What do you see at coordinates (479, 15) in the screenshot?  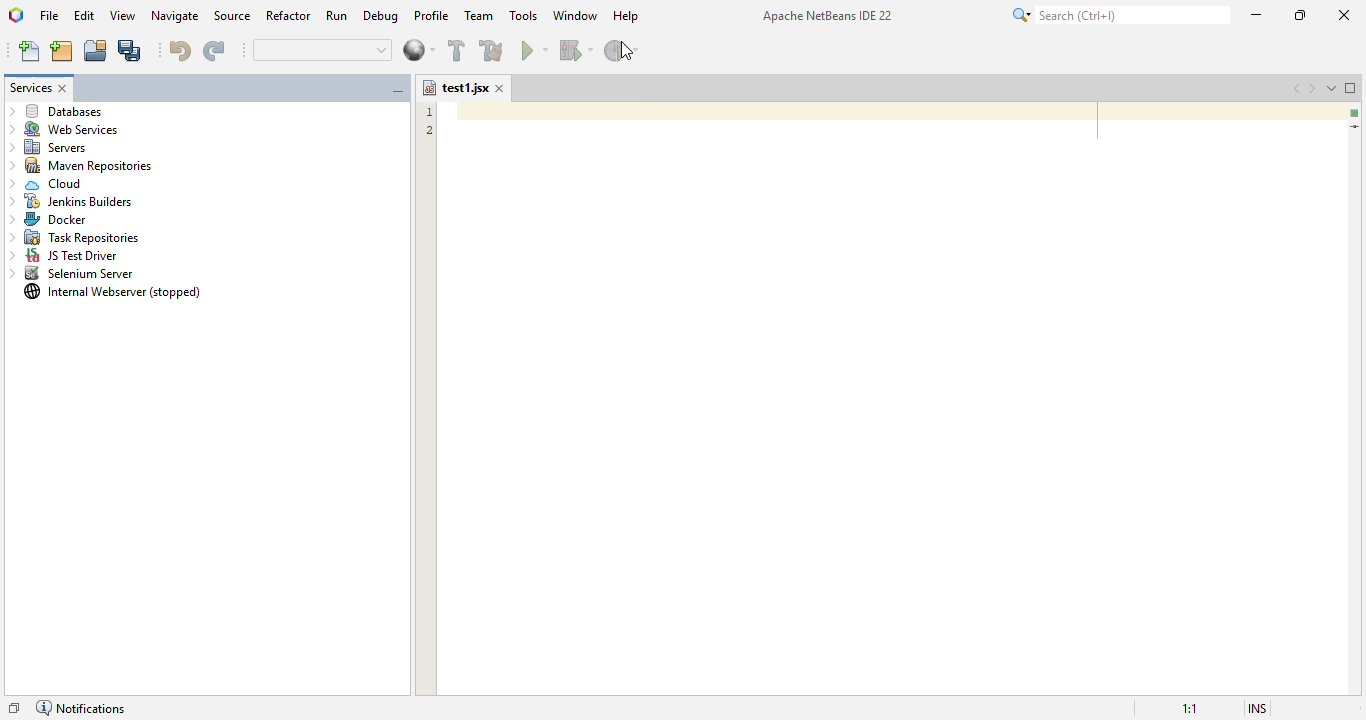 I see `team` at bounding box center [479, 15].